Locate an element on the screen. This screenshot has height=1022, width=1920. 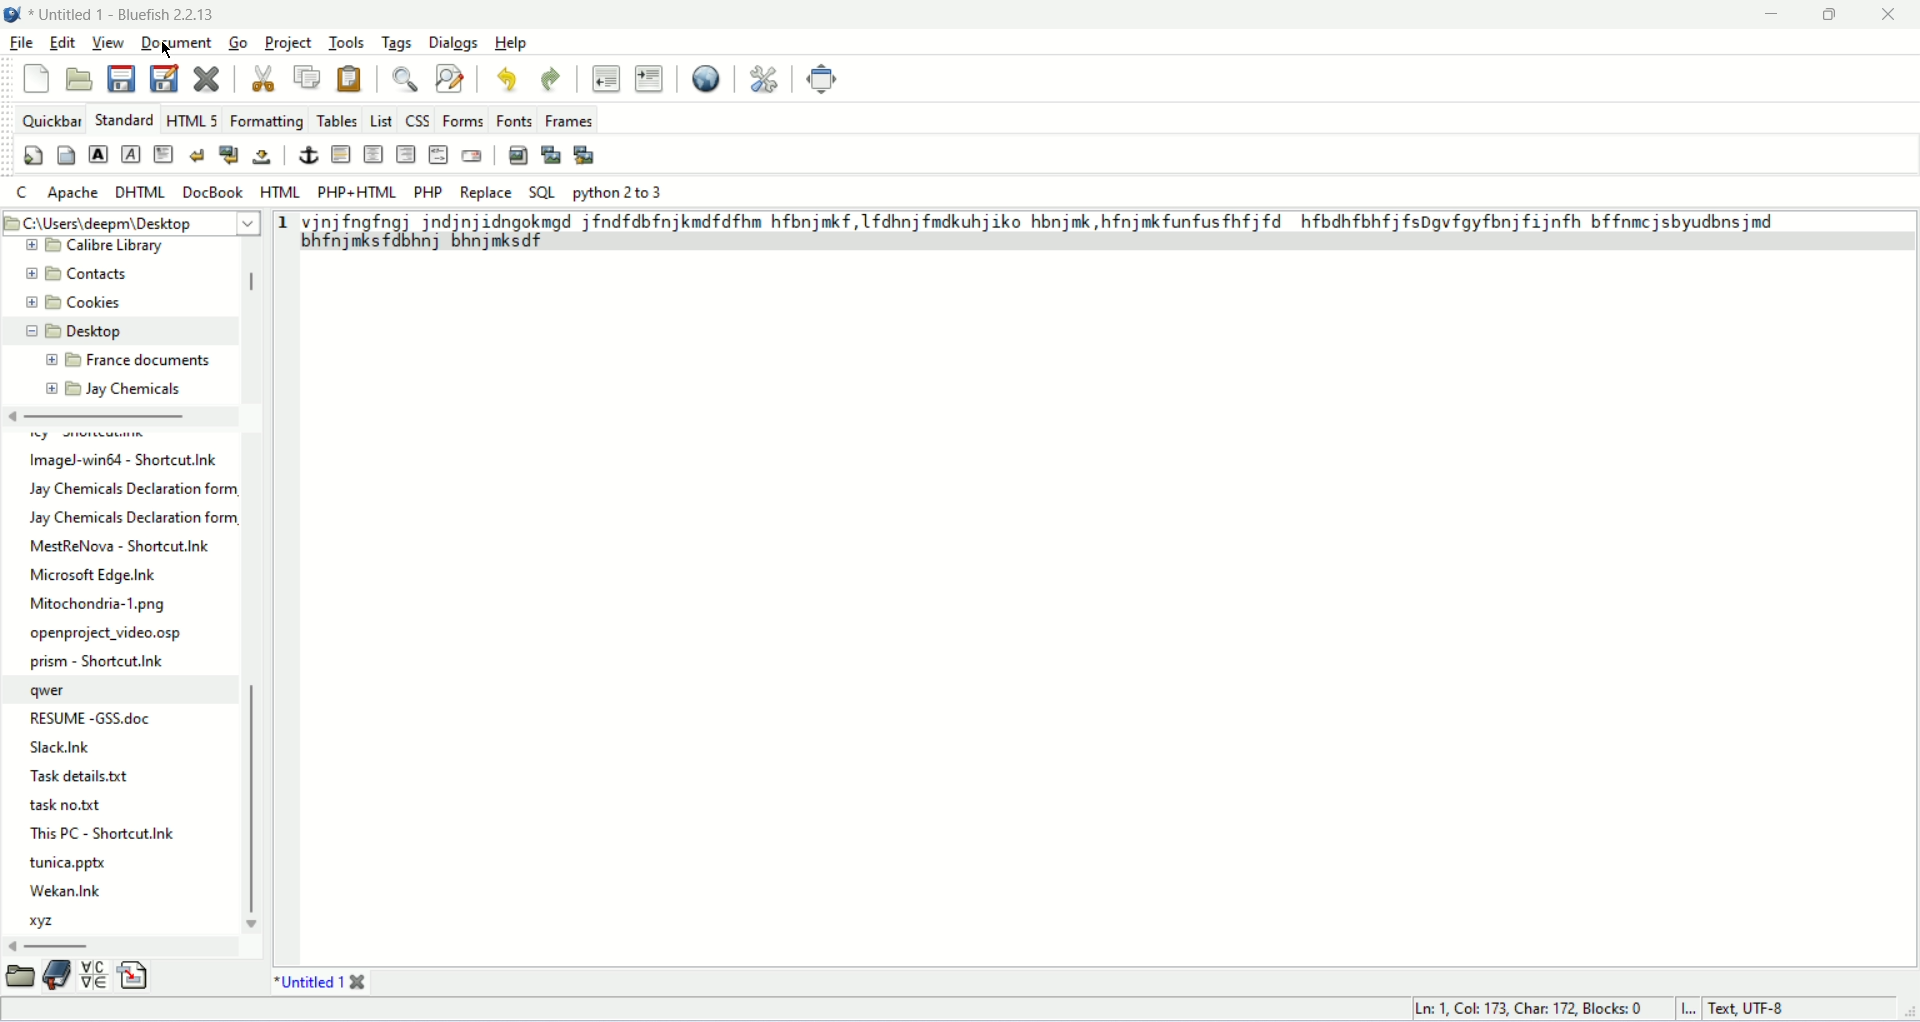
title is located at coordinates (305, 980).